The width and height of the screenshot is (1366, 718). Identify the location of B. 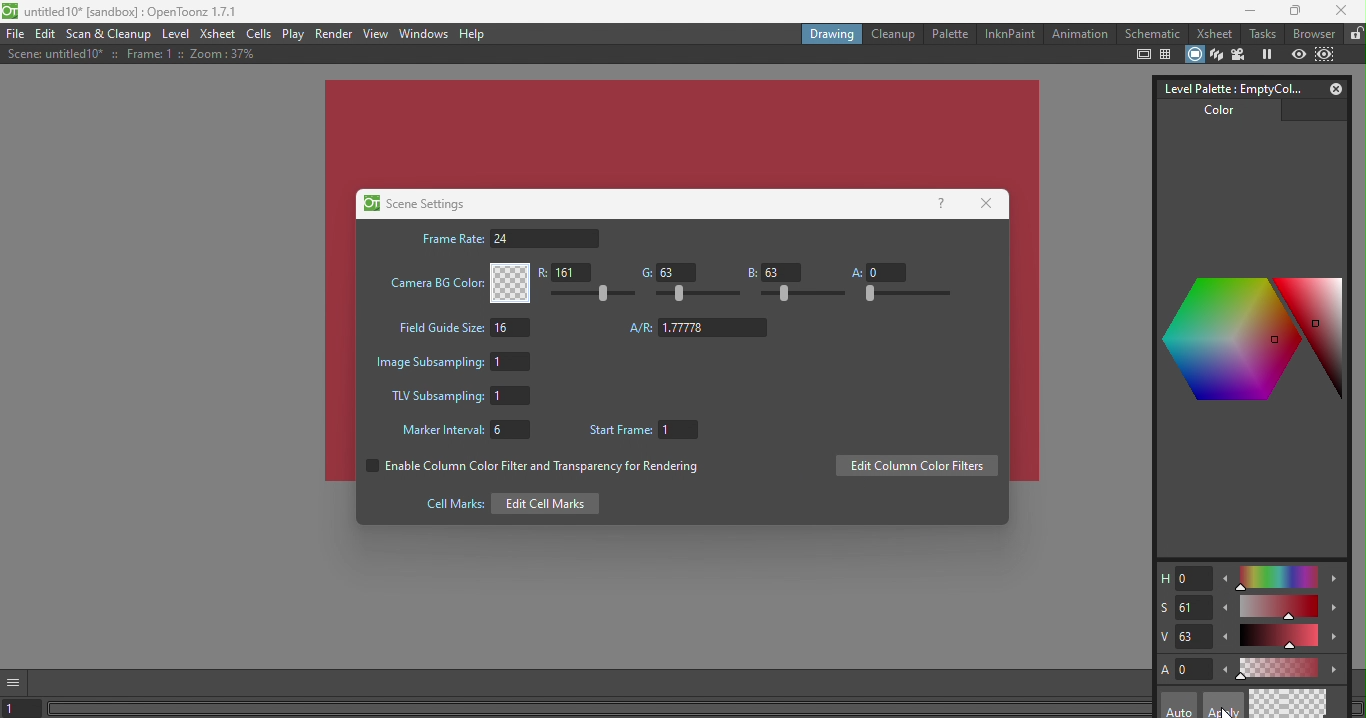
(773, 272).